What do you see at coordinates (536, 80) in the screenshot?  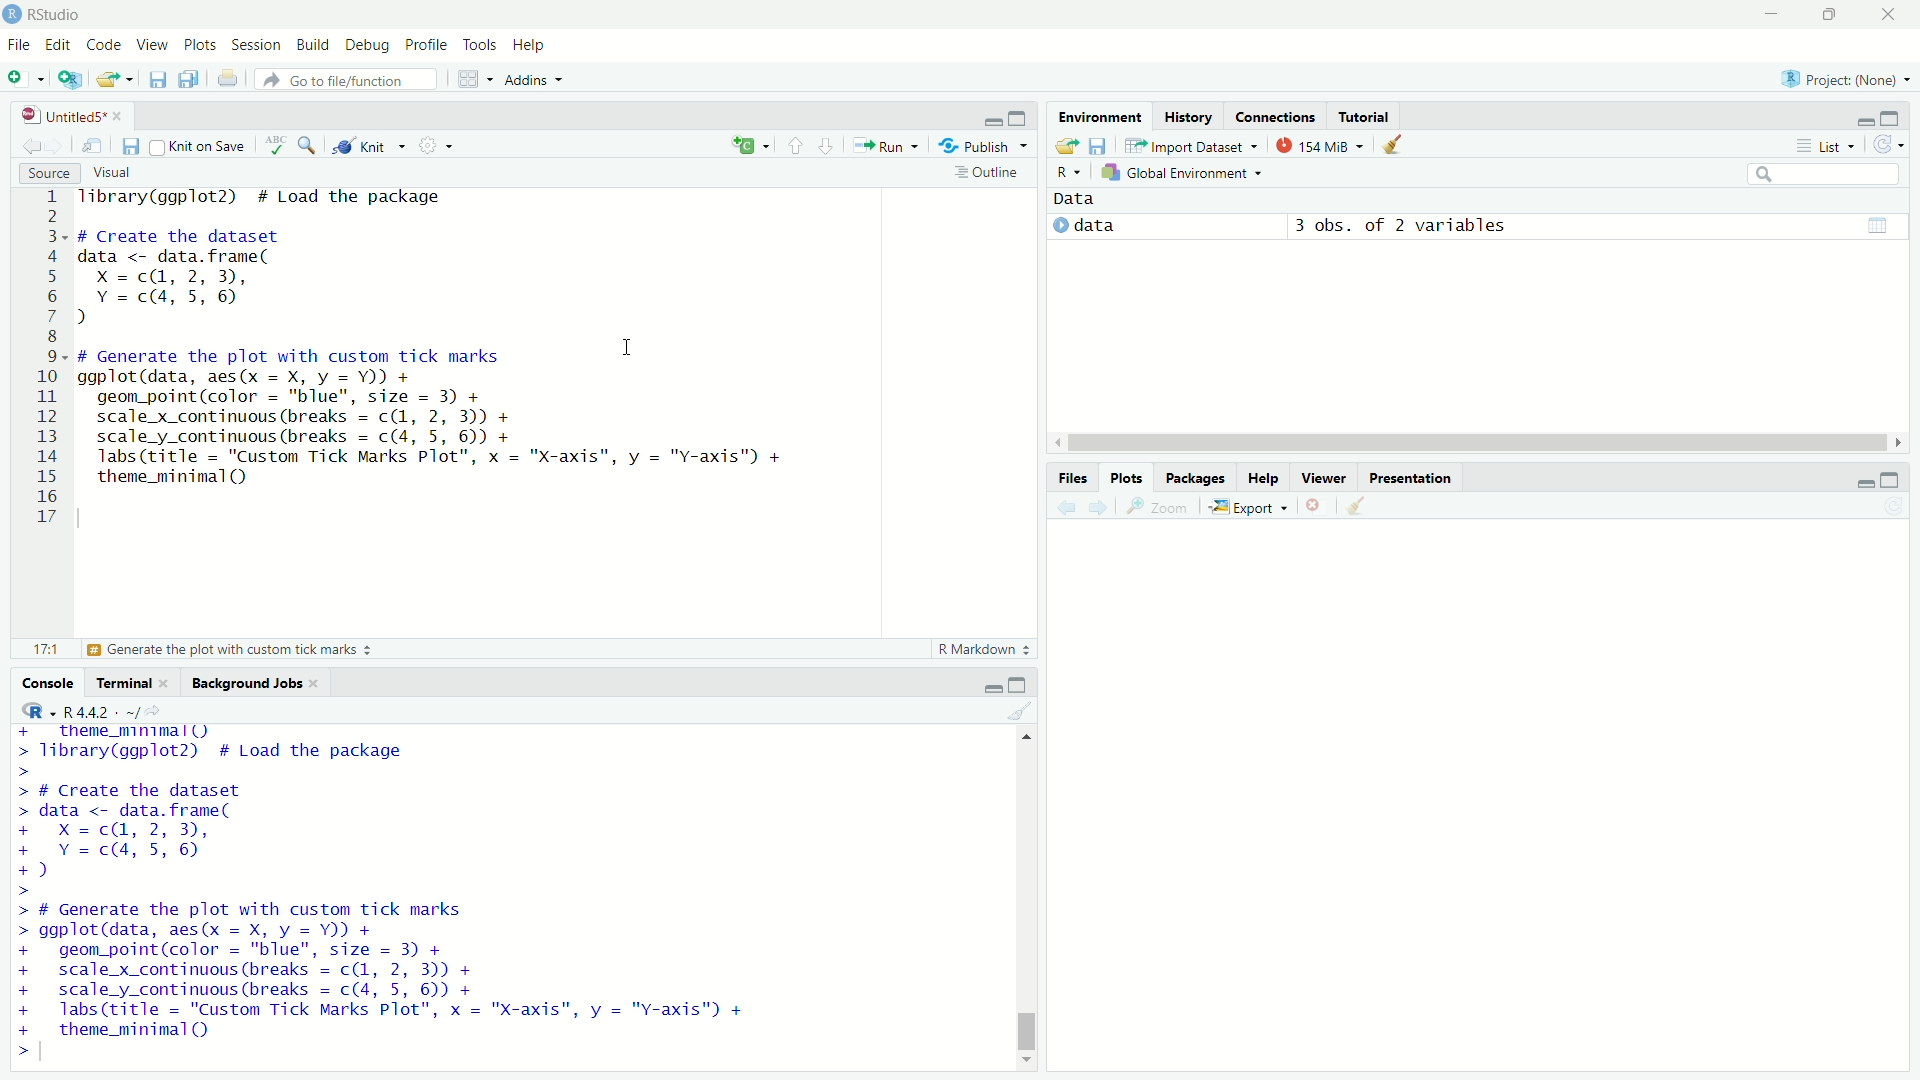 I see `addins` at bounding box center [536, 80].